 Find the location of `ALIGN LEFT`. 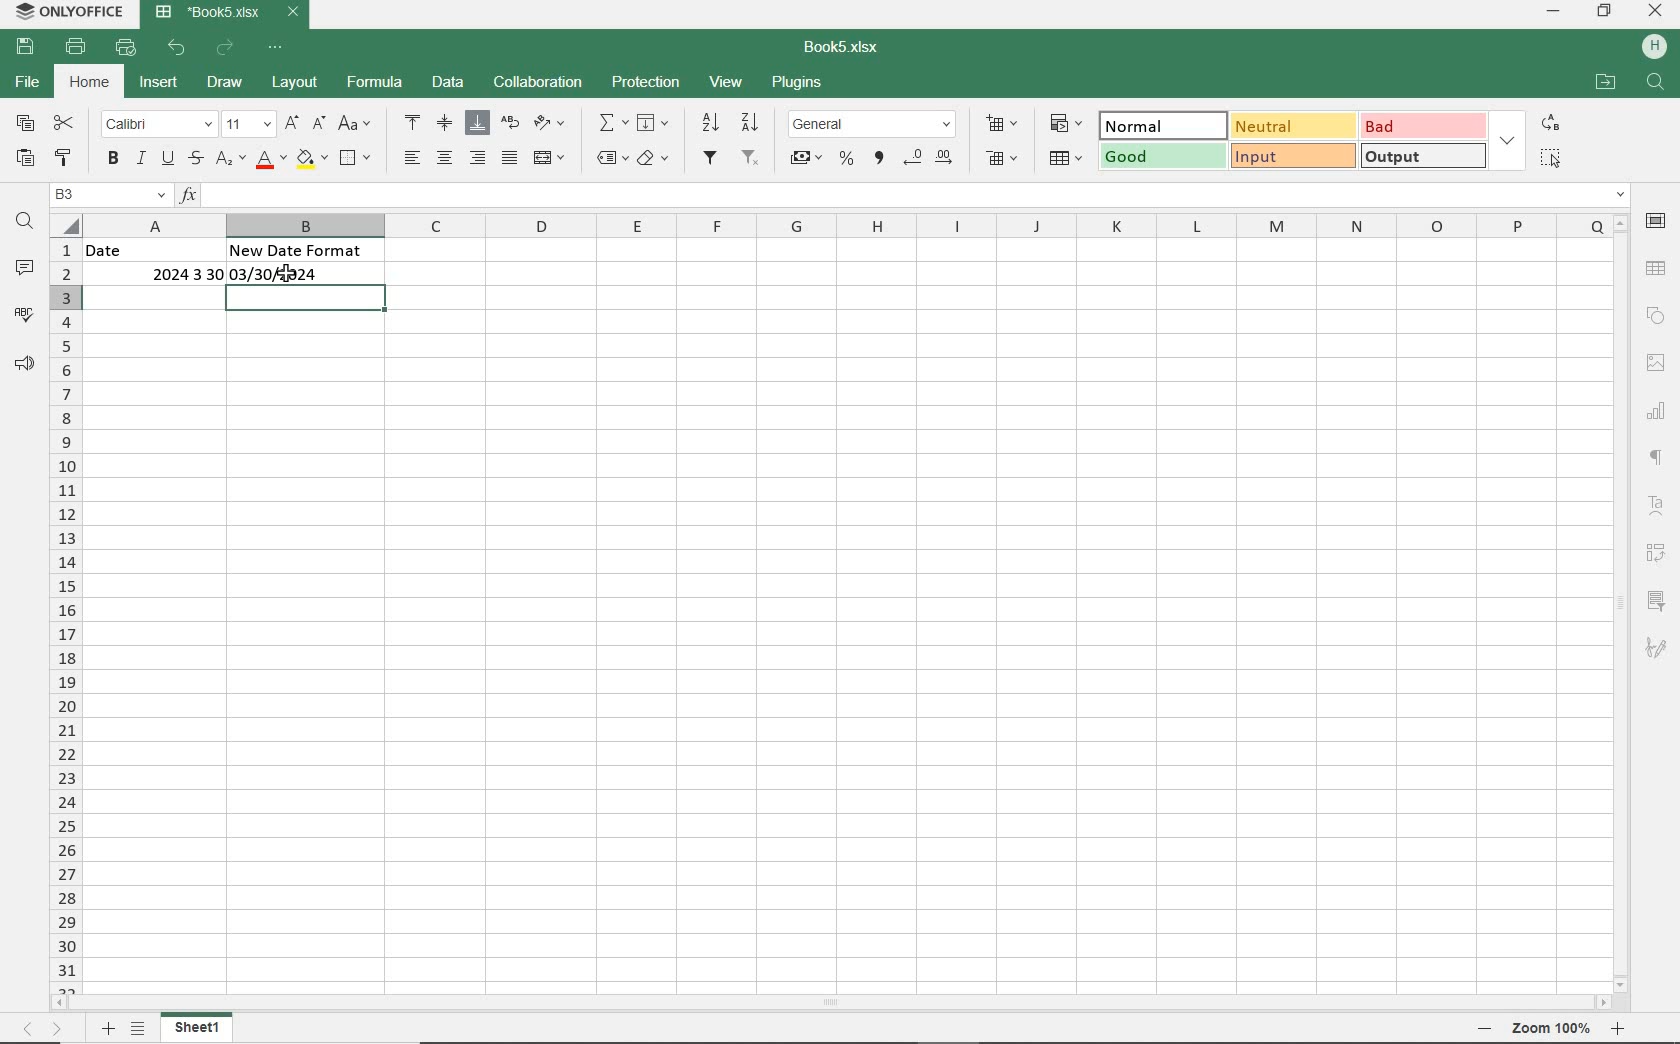

ALIGN LEFT is located at coordinates (410, 157).